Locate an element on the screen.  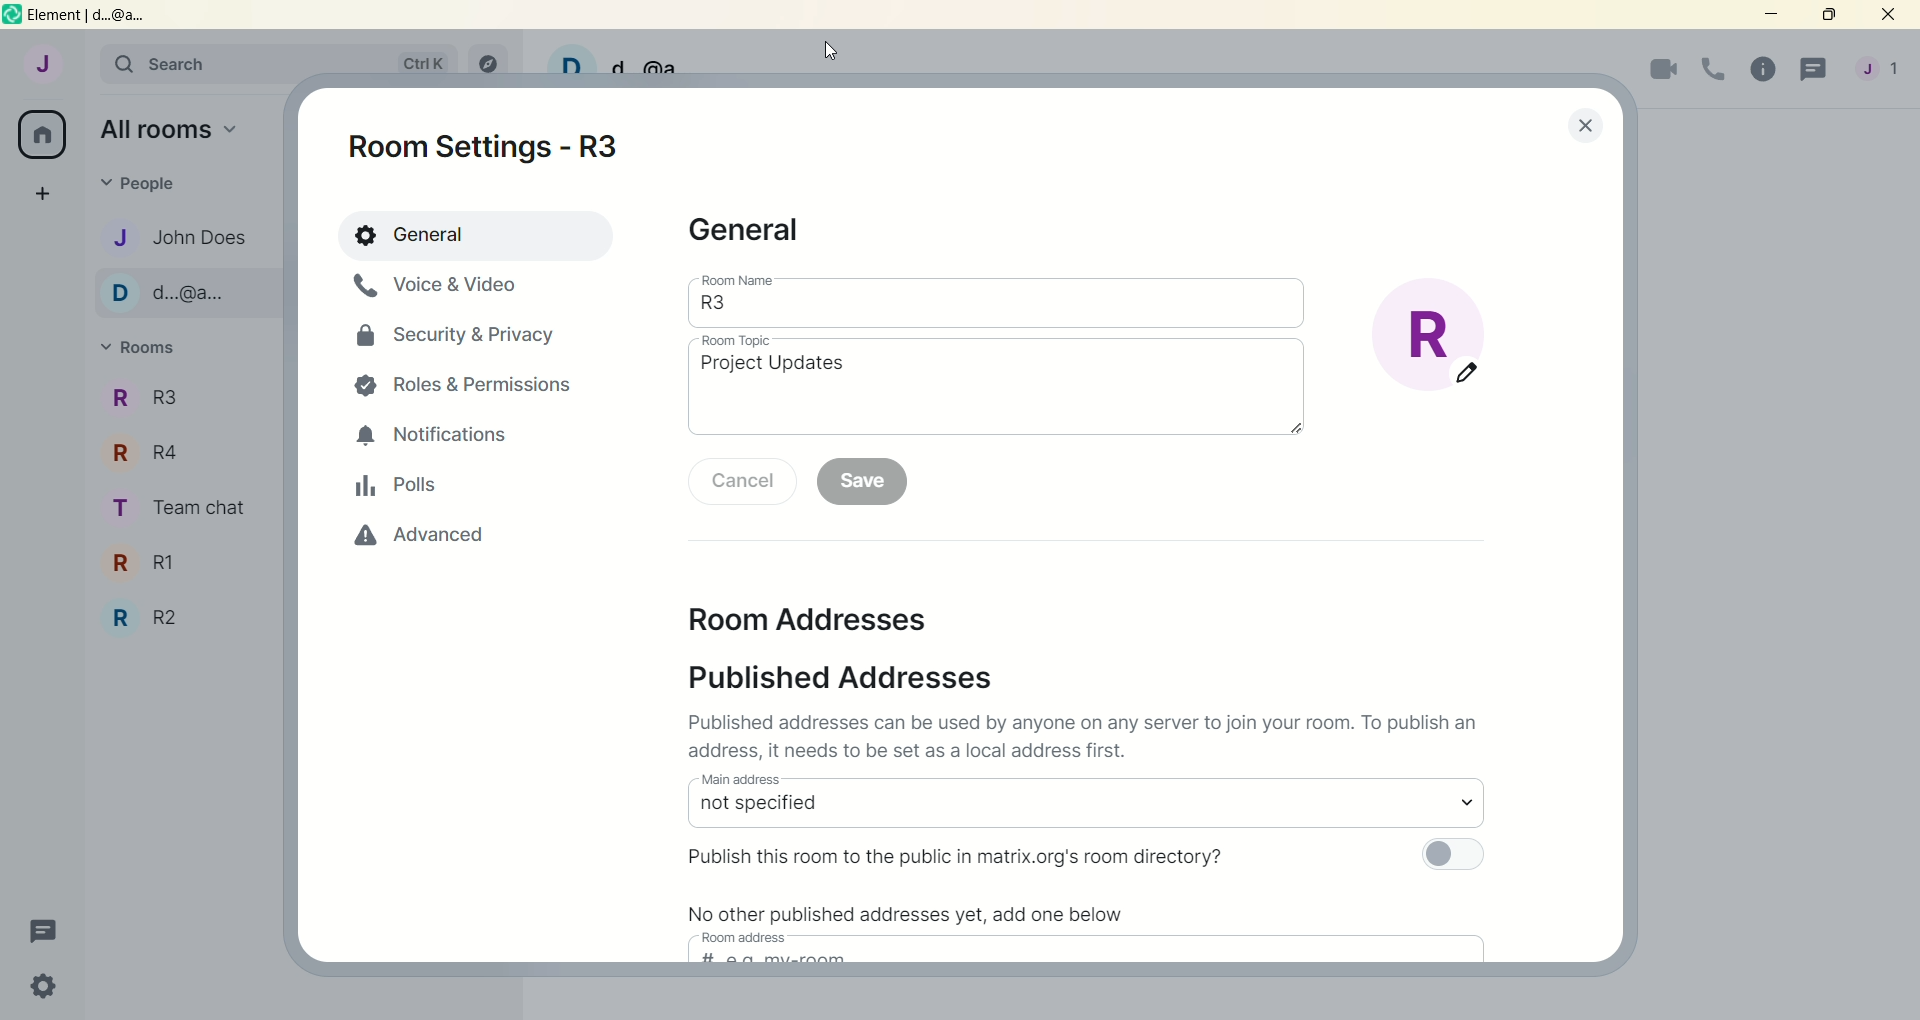
R3 is located at coordinates (182, 562).